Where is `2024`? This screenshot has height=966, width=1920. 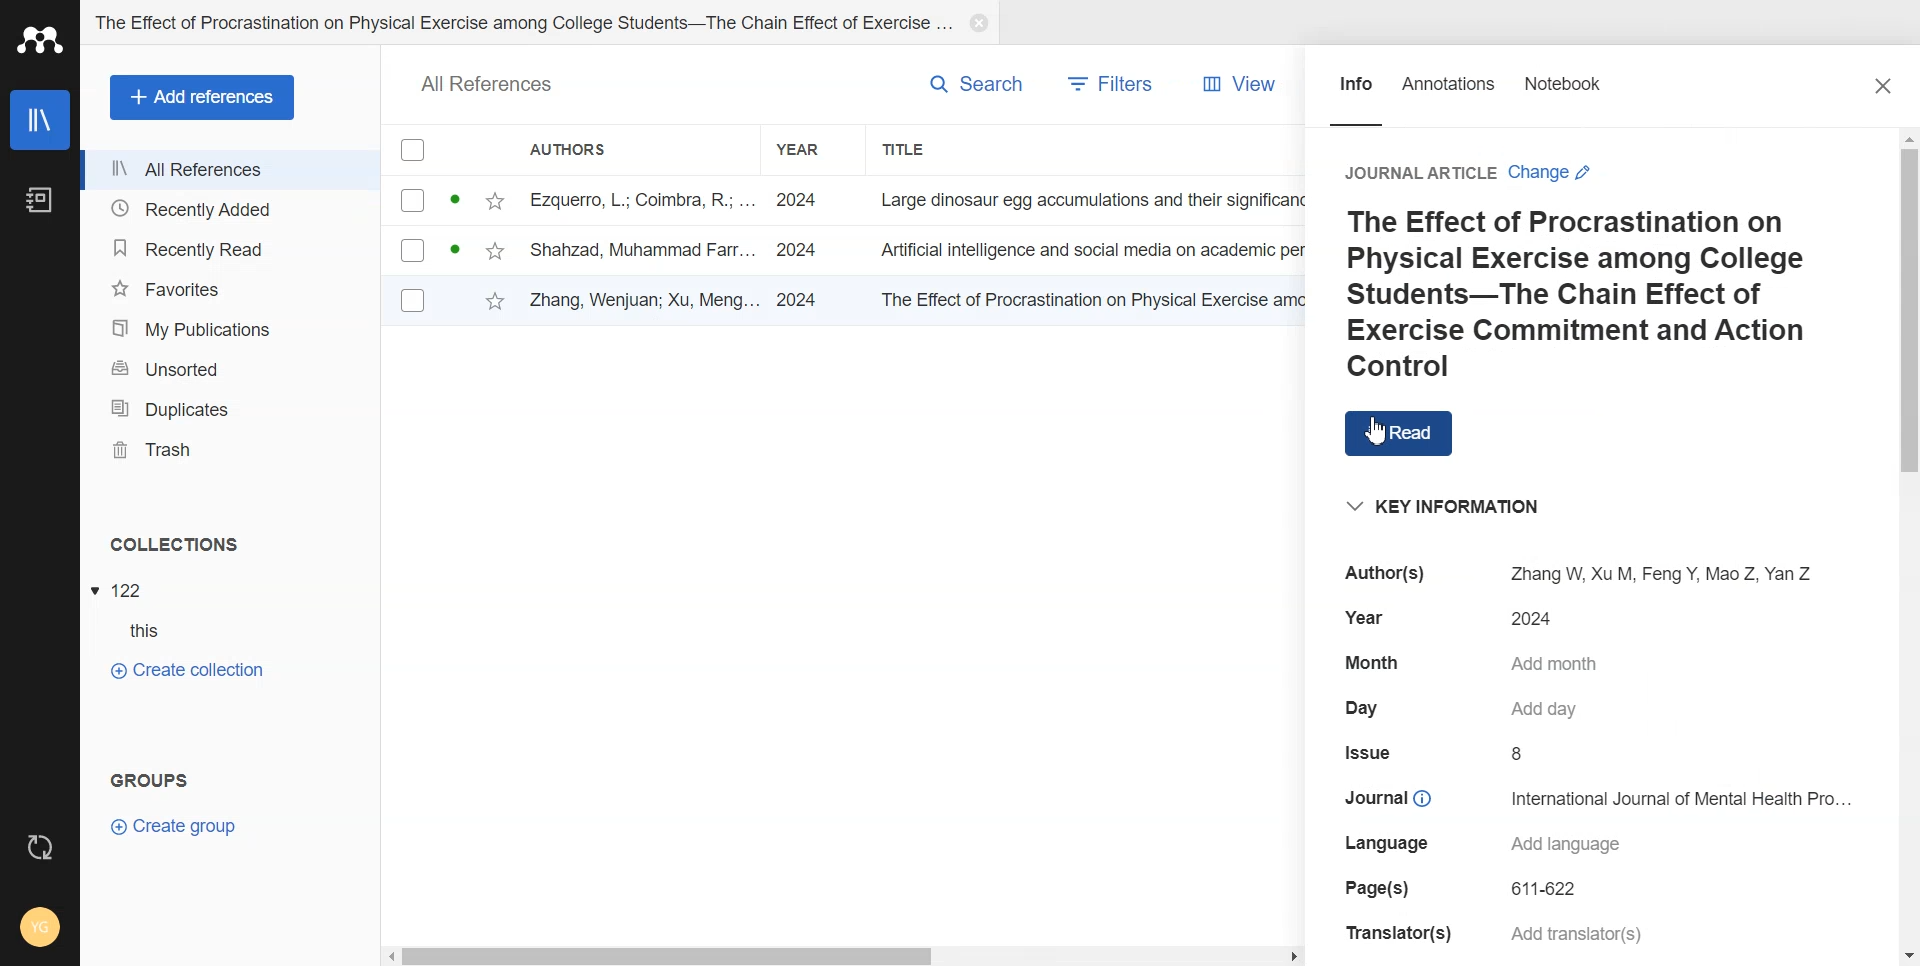 2024 is located at coordinates (798, 299).